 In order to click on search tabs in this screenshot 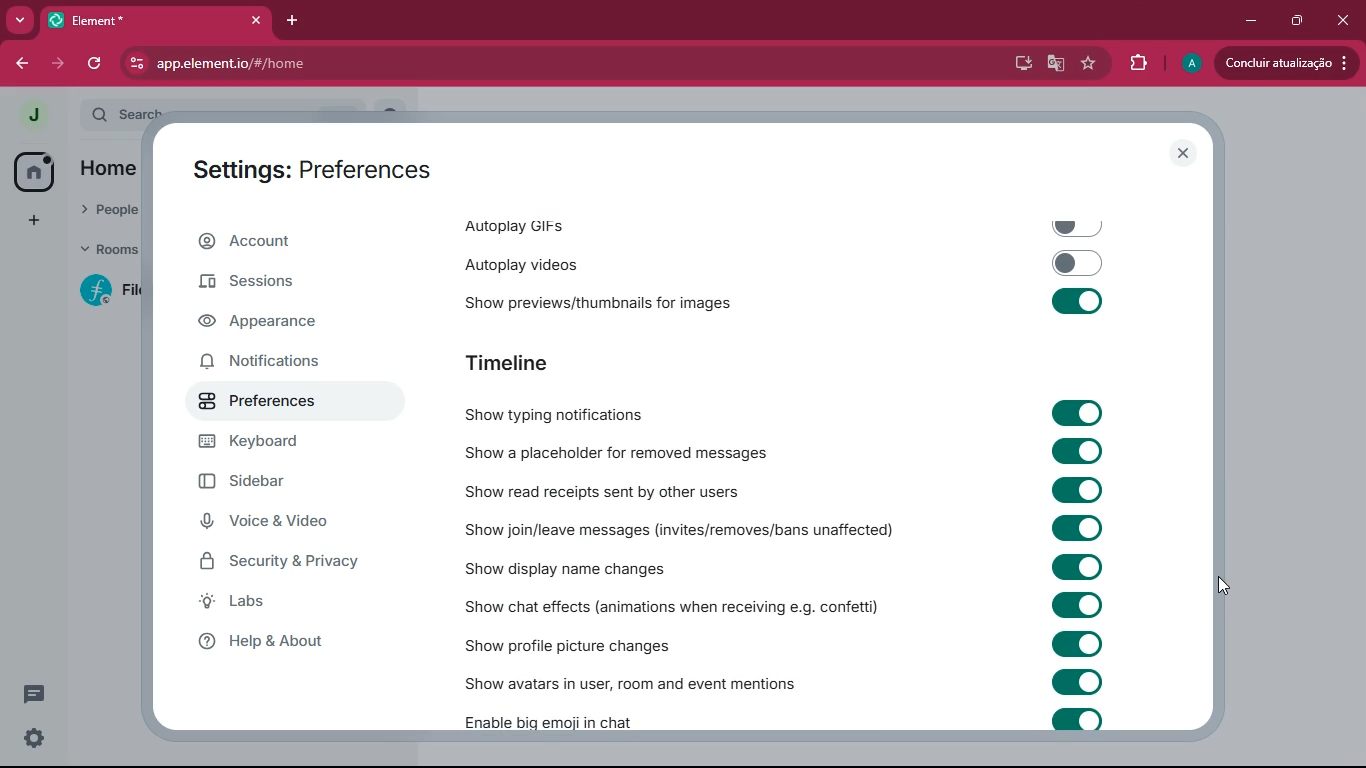, I will do `click(20, 21)`.